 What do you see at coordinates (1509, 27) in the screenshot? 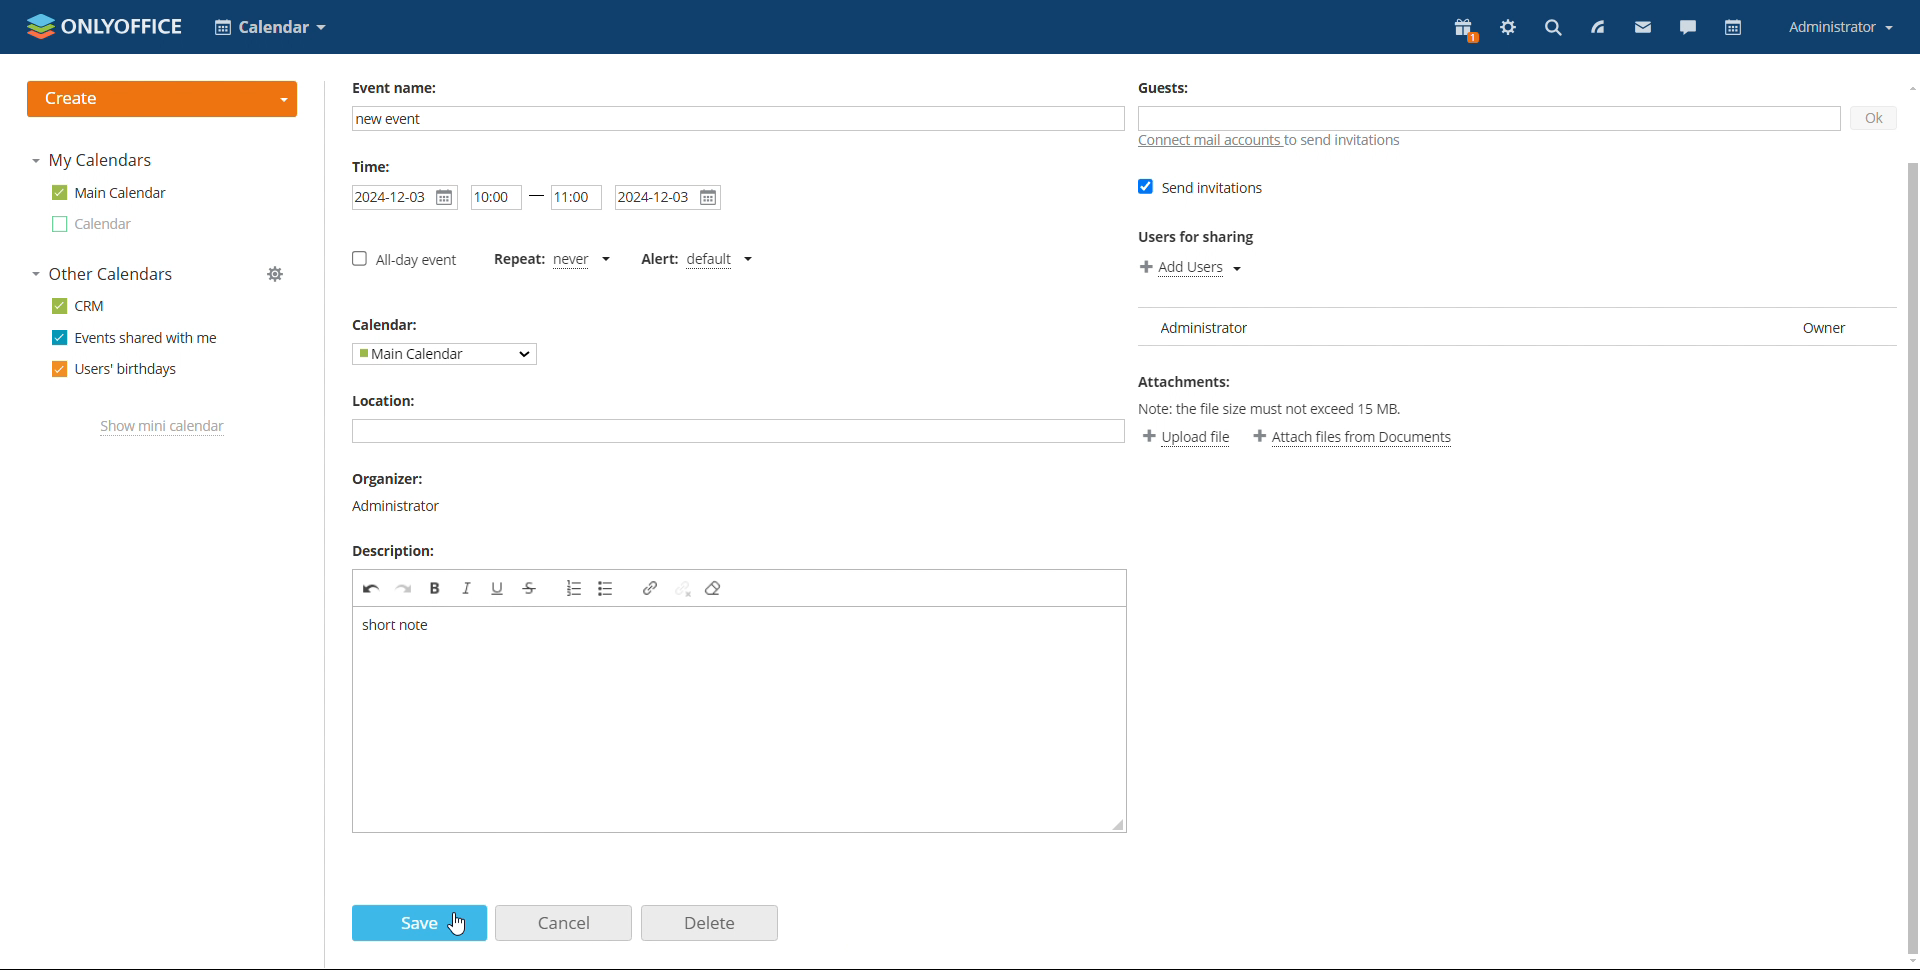
I see `settings` at bounding box center [1509, 27].